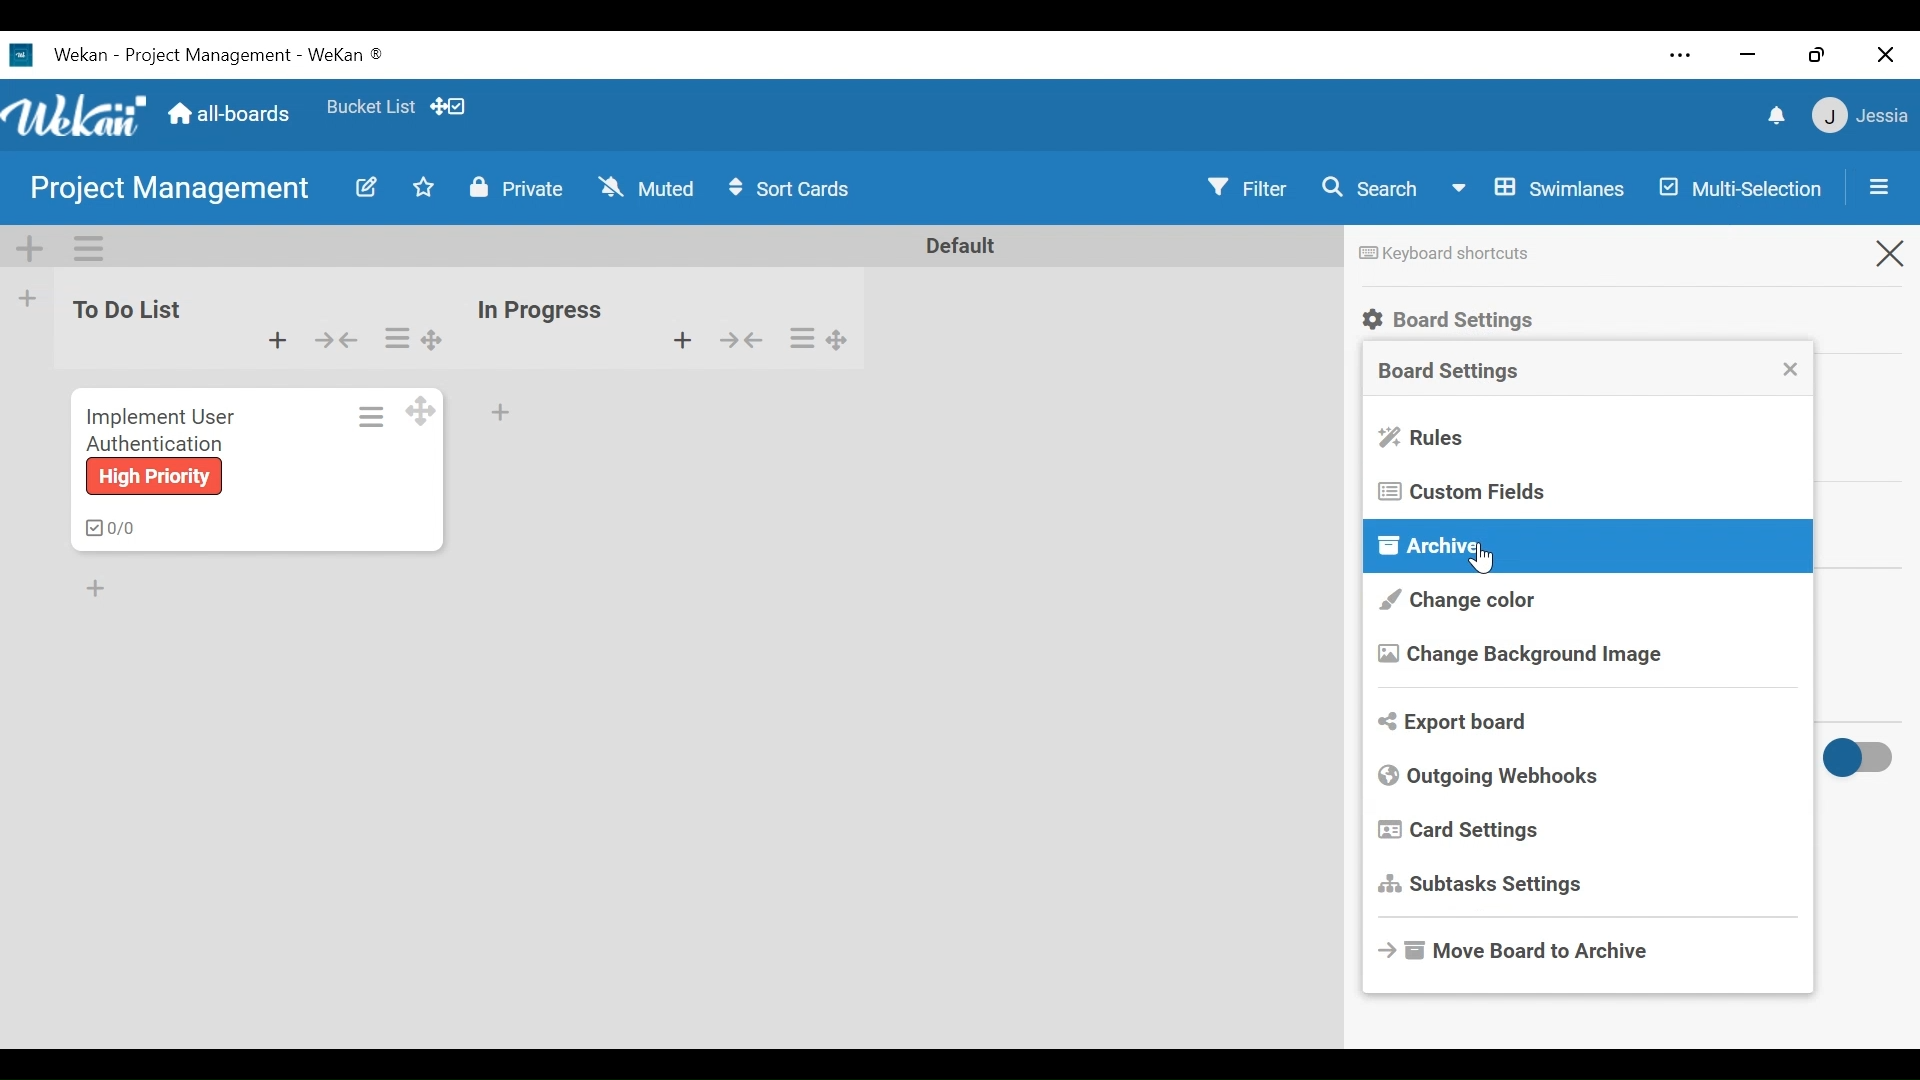 The height and width of the screenshot is (1080, 1920). What do you see at coordinates (435, 339) in the screenshot?
I see `Drag handles` at bounding box center [435, 339].